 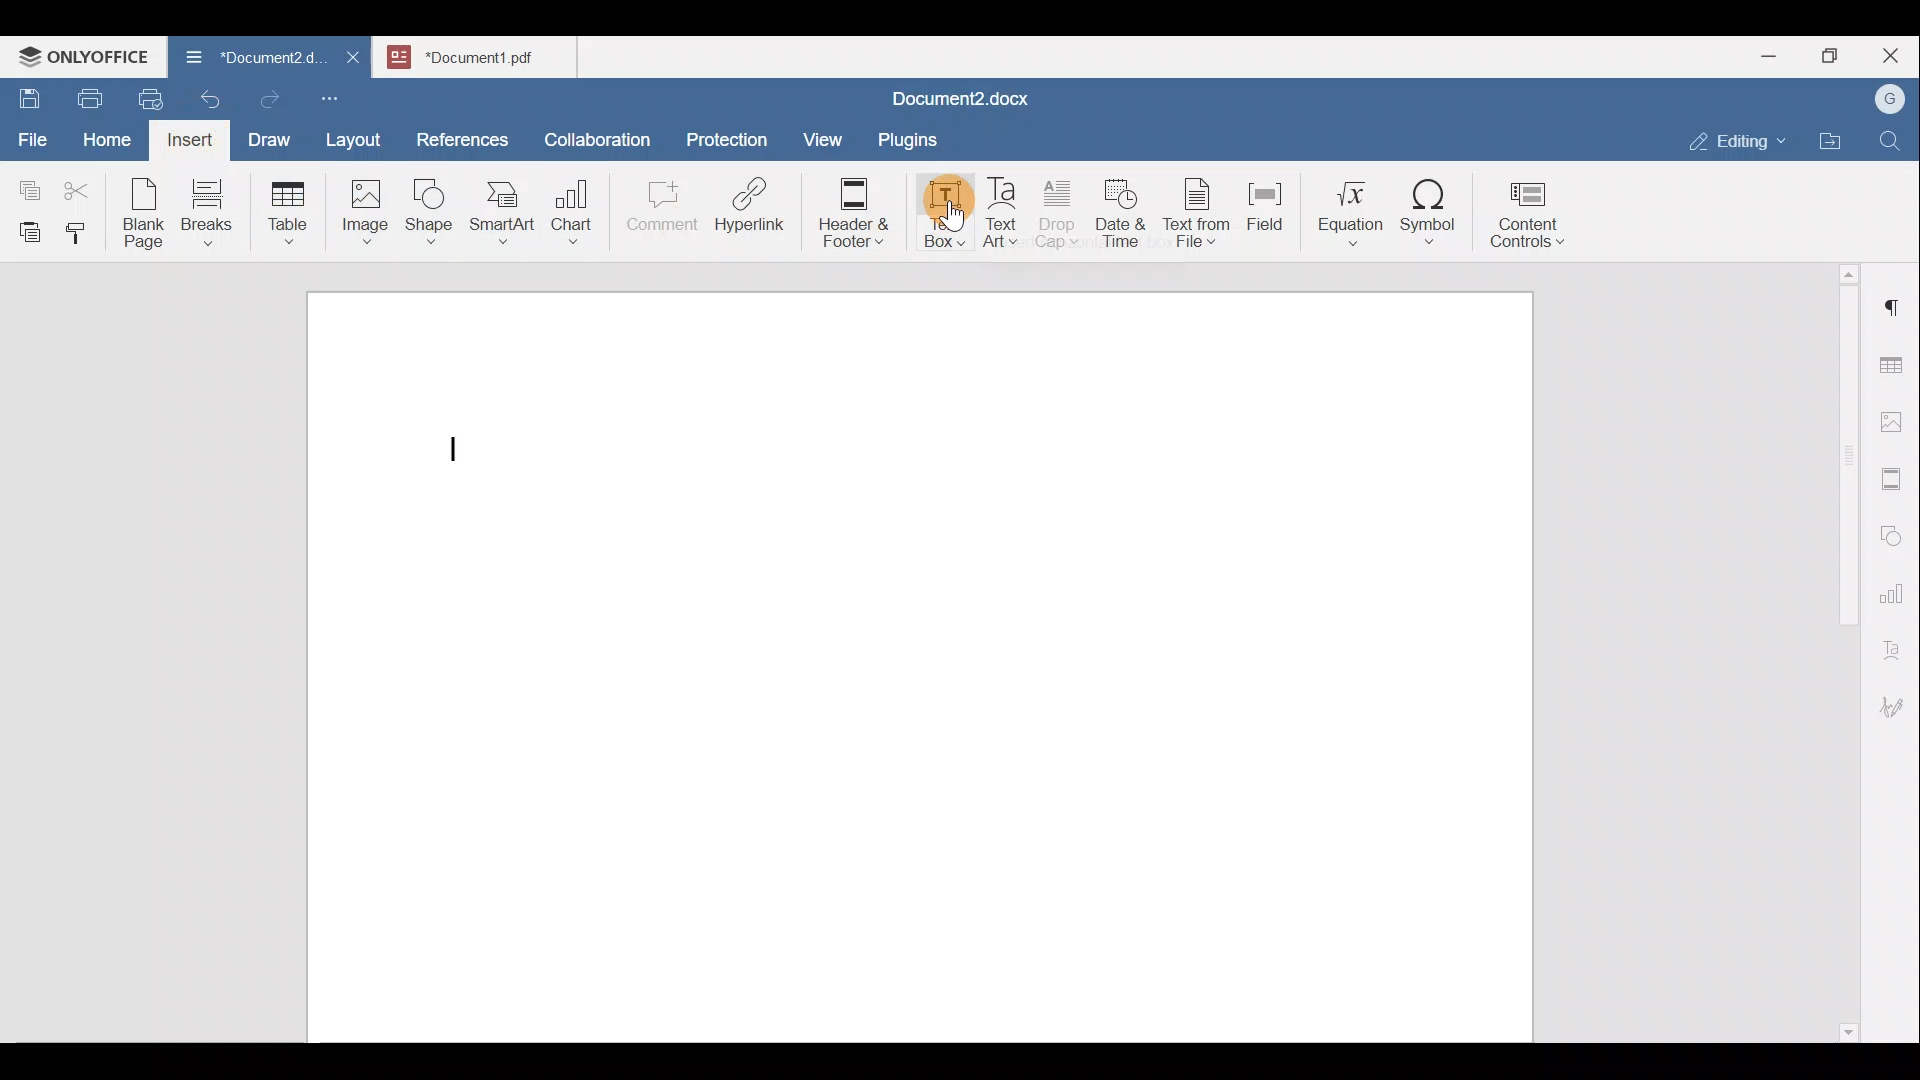 What do you see at coordinates (34, 133) in the screenshot?
I see `File` at bounding box center [34, 133].